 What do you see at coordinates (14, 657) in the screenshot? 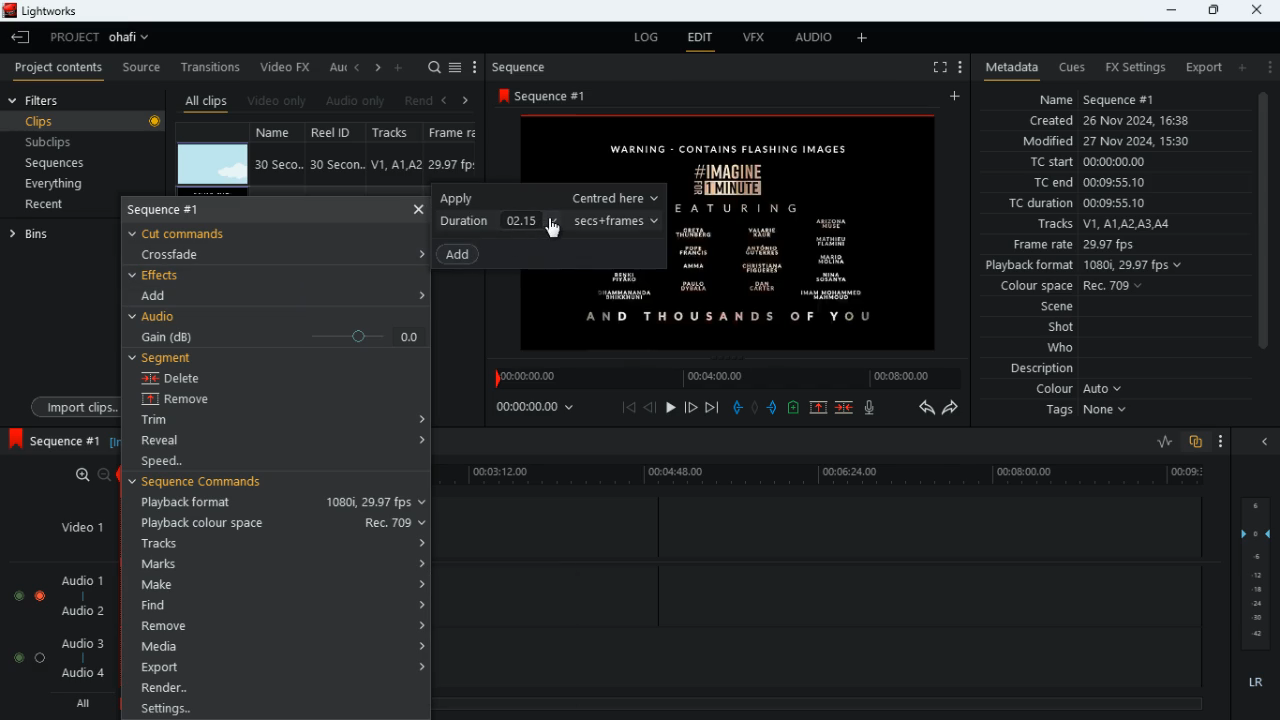
I see `toggle` at bounding box center [14, 657].